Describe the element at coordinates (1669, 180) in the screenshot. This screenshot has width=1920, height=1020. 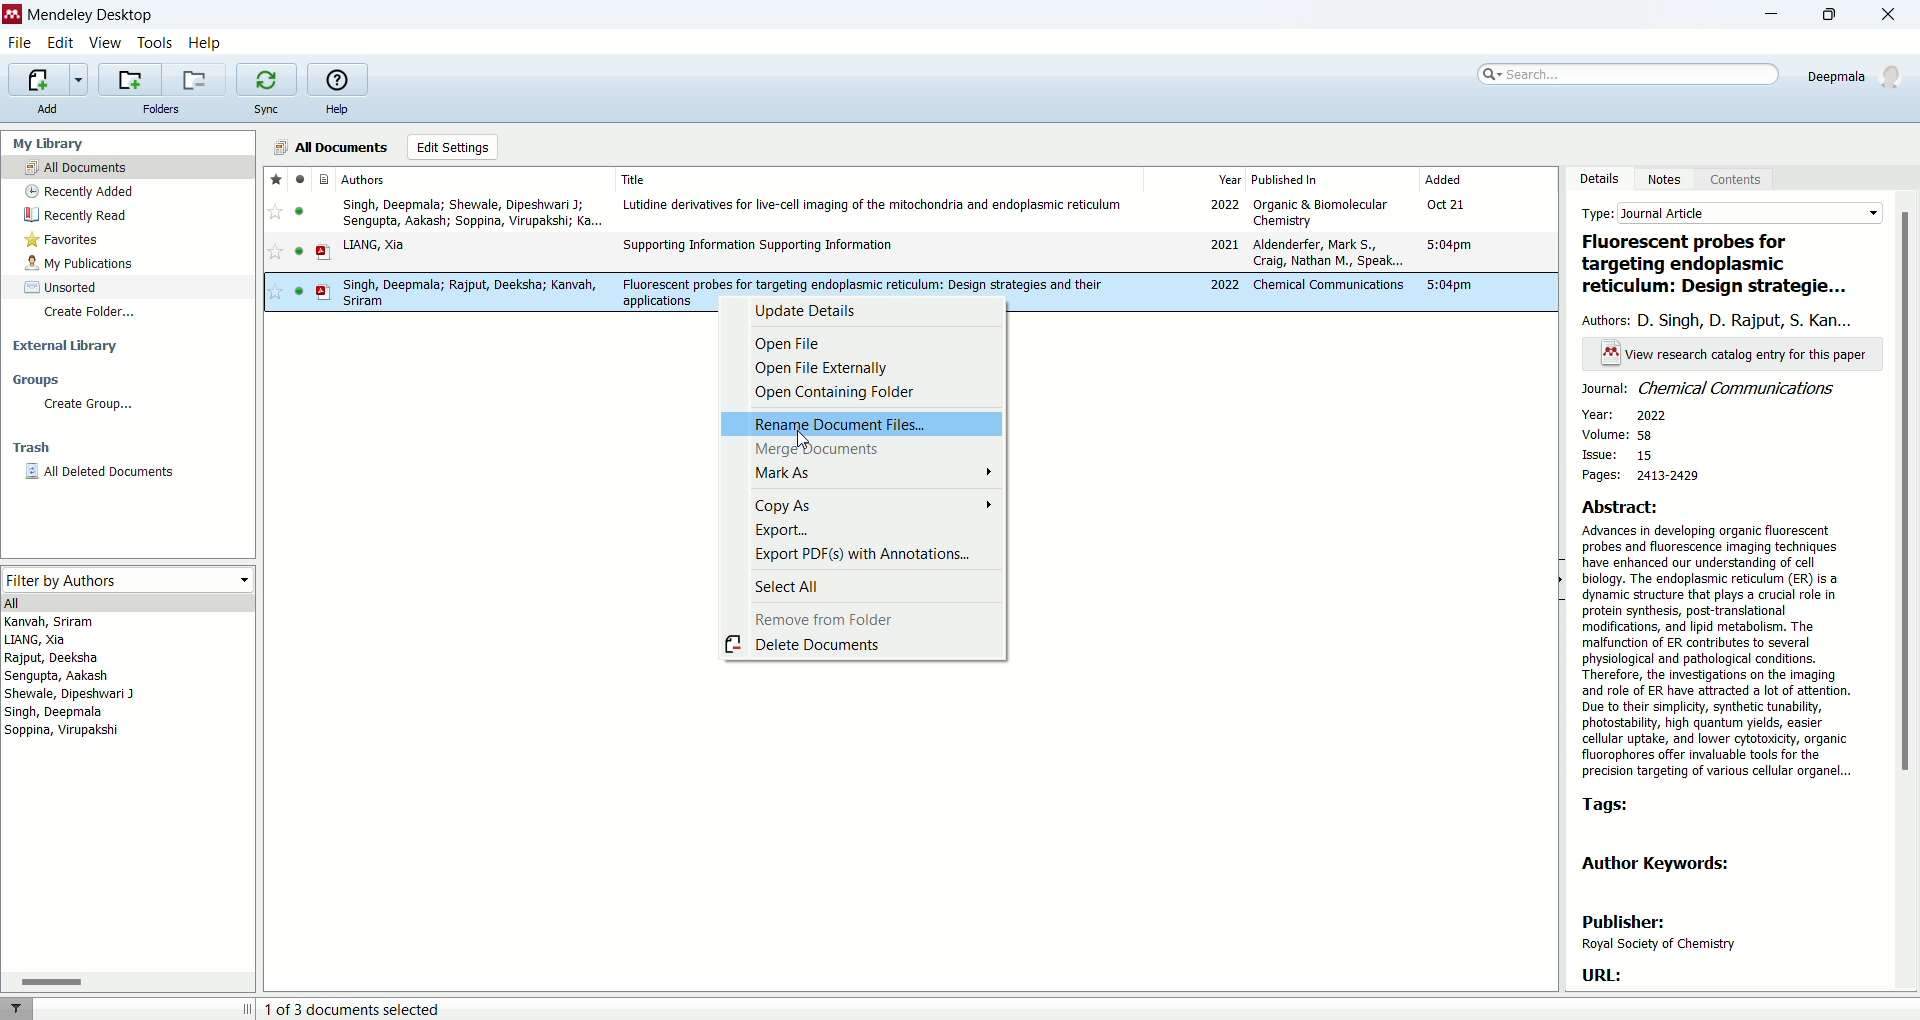
I see `notes` at that location.